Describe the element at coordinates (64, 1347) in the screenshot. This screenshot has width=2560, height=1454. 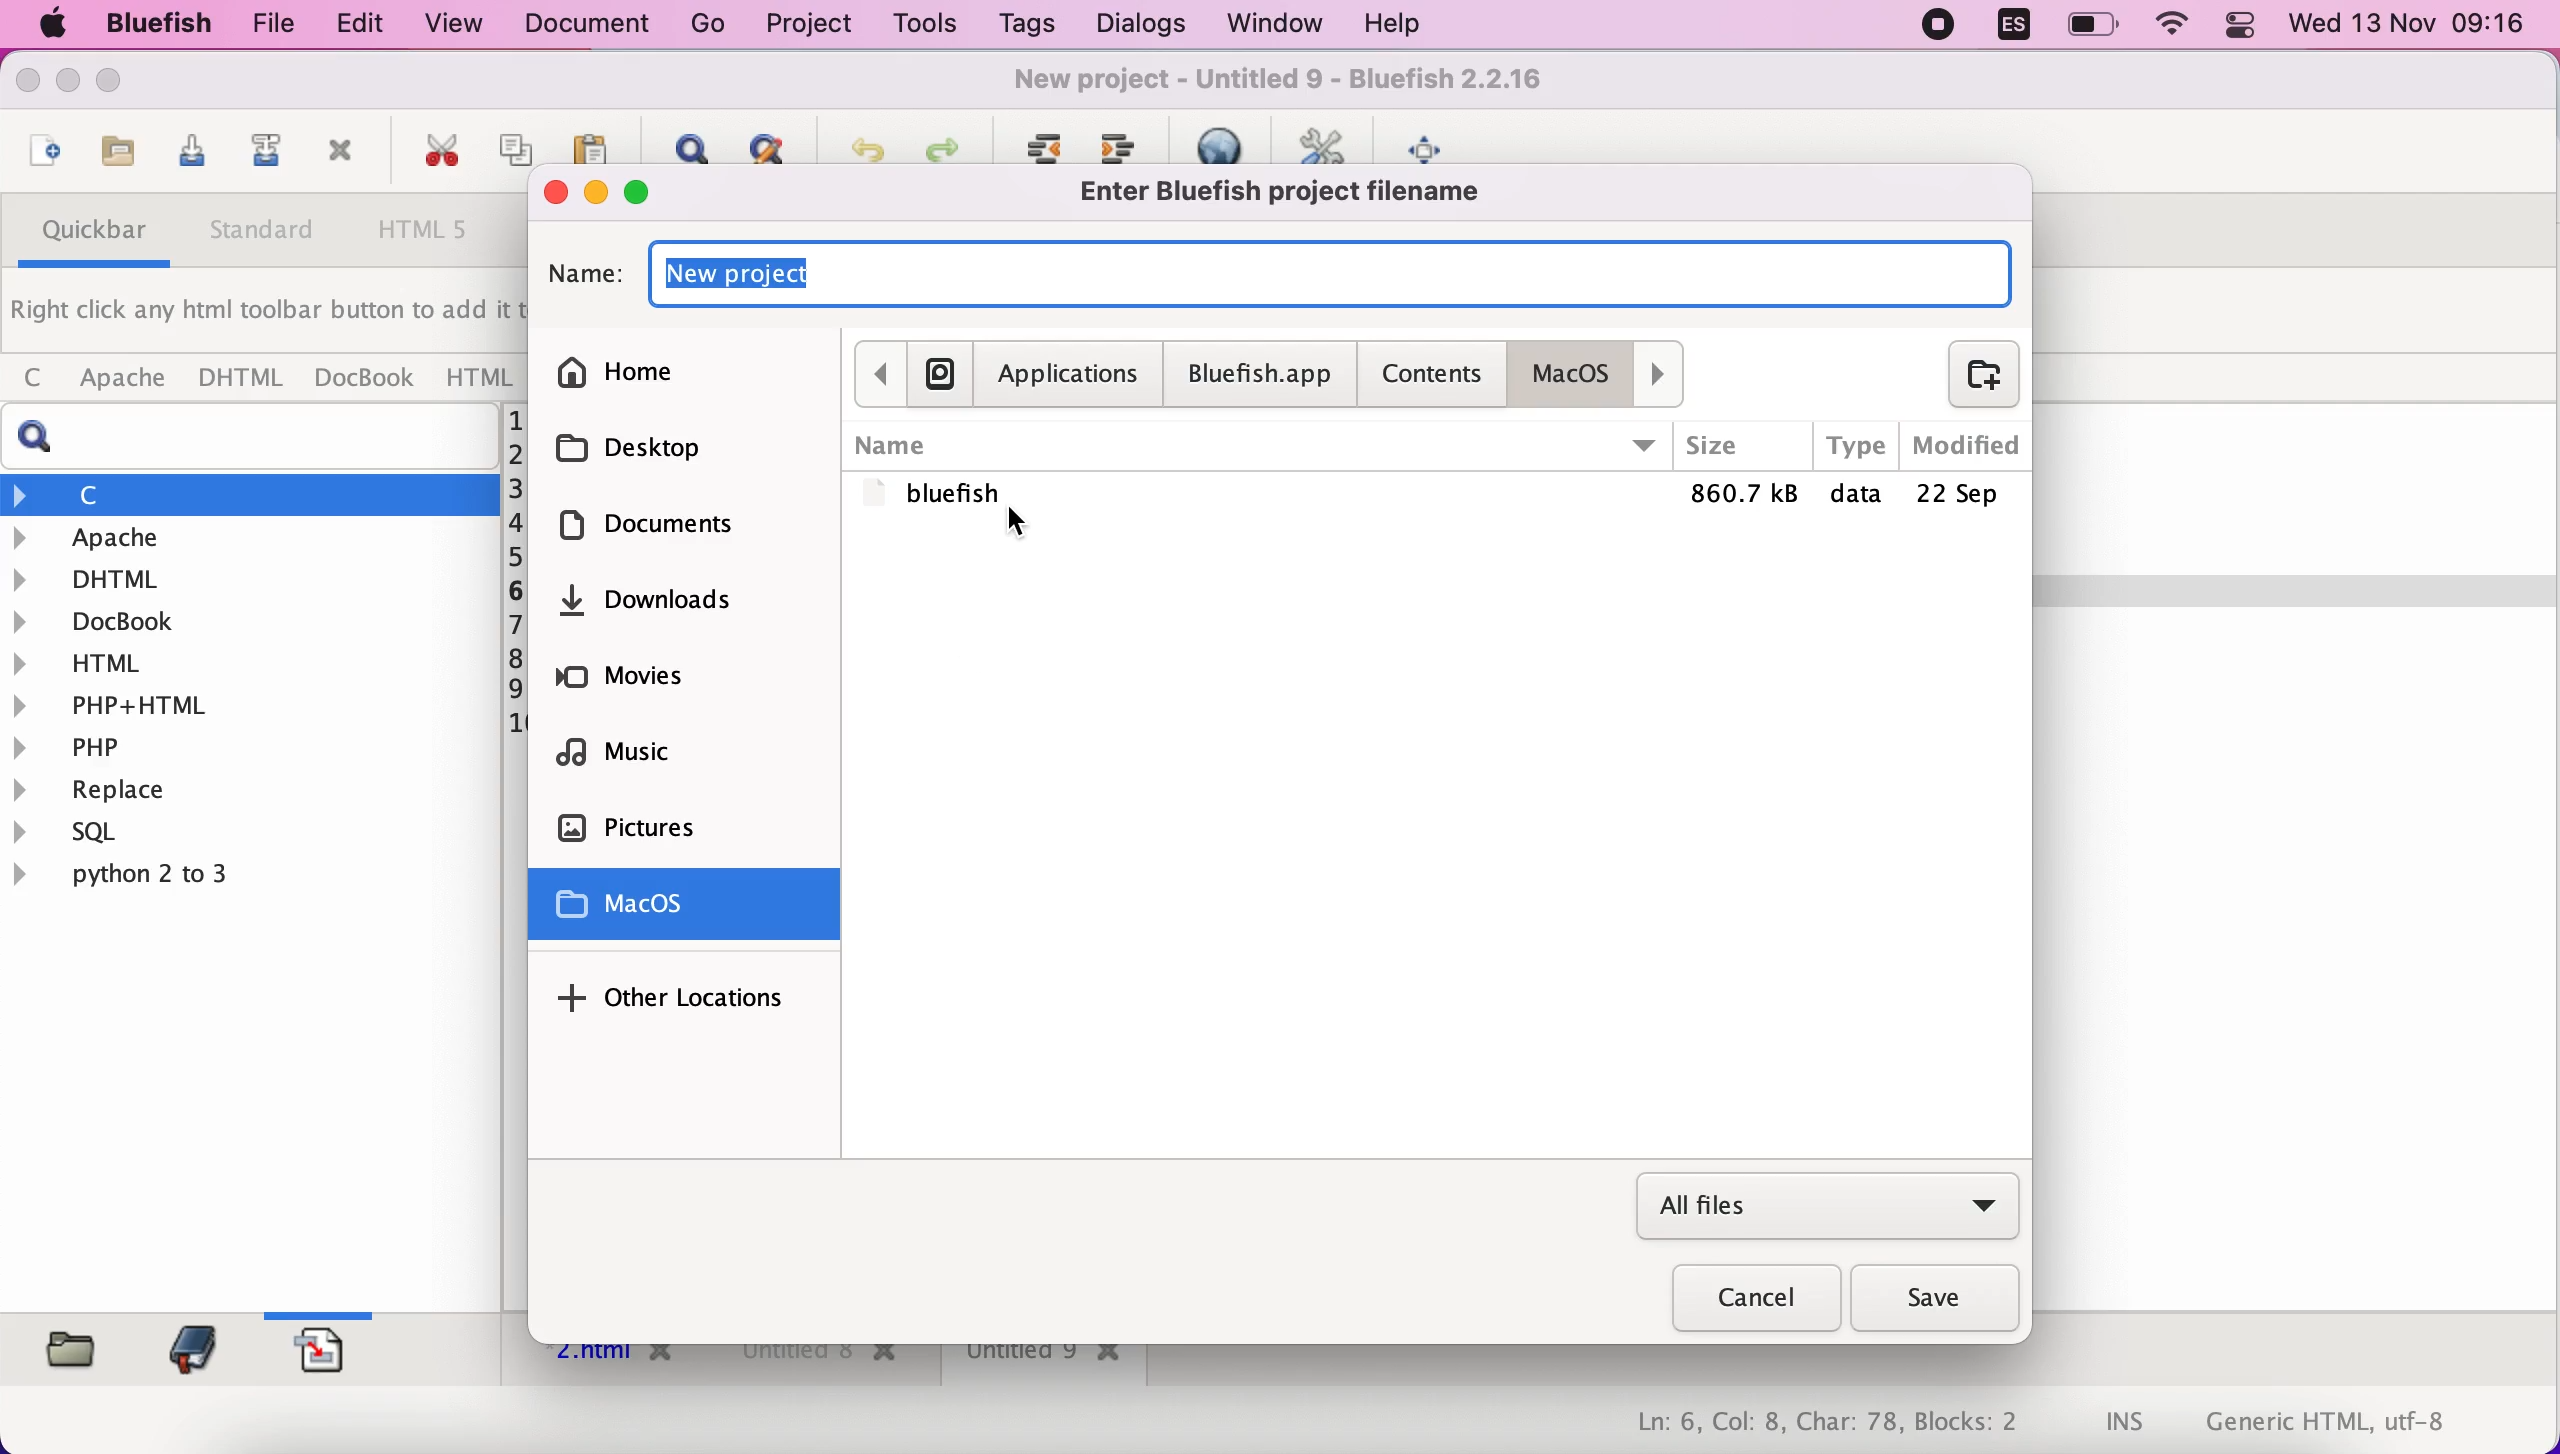
I see `filebrowser` at that location.